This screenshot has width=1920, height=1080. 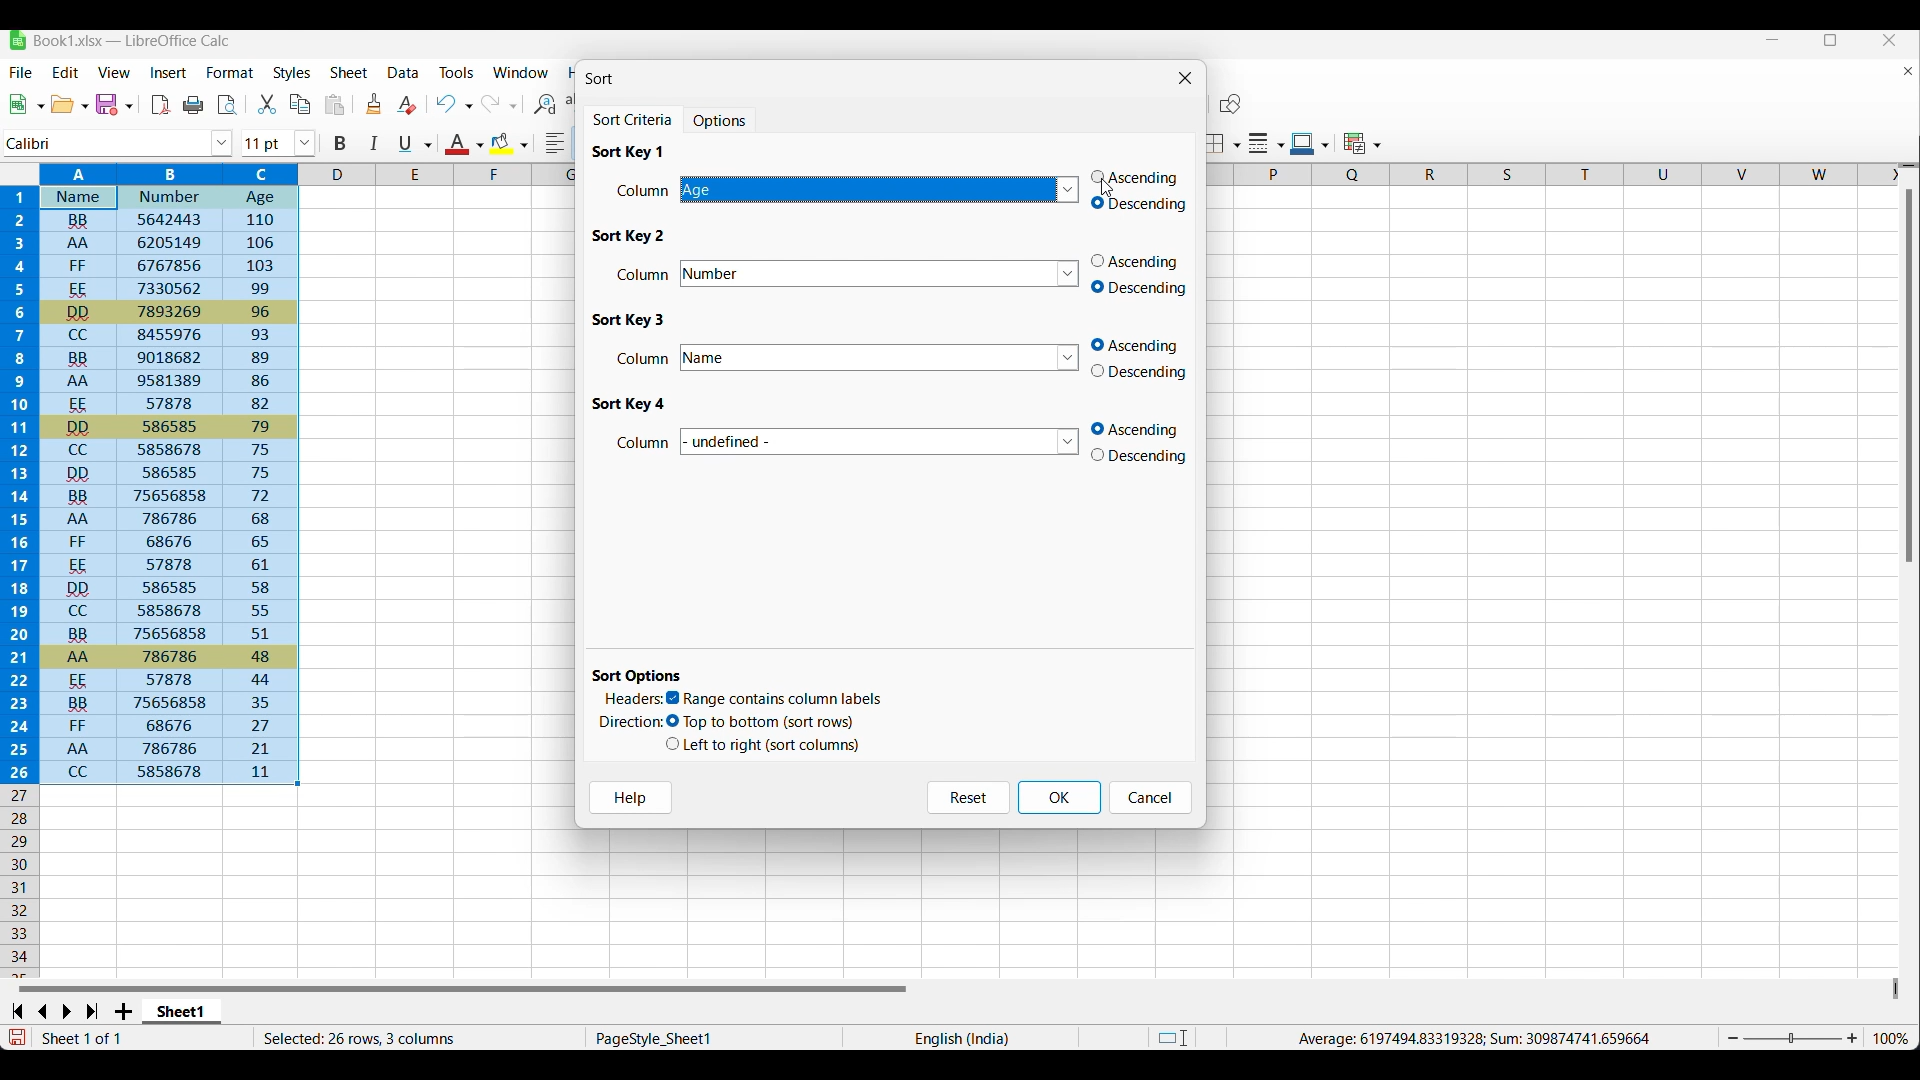 I want to click on Copy, so click(x=300, y=104).